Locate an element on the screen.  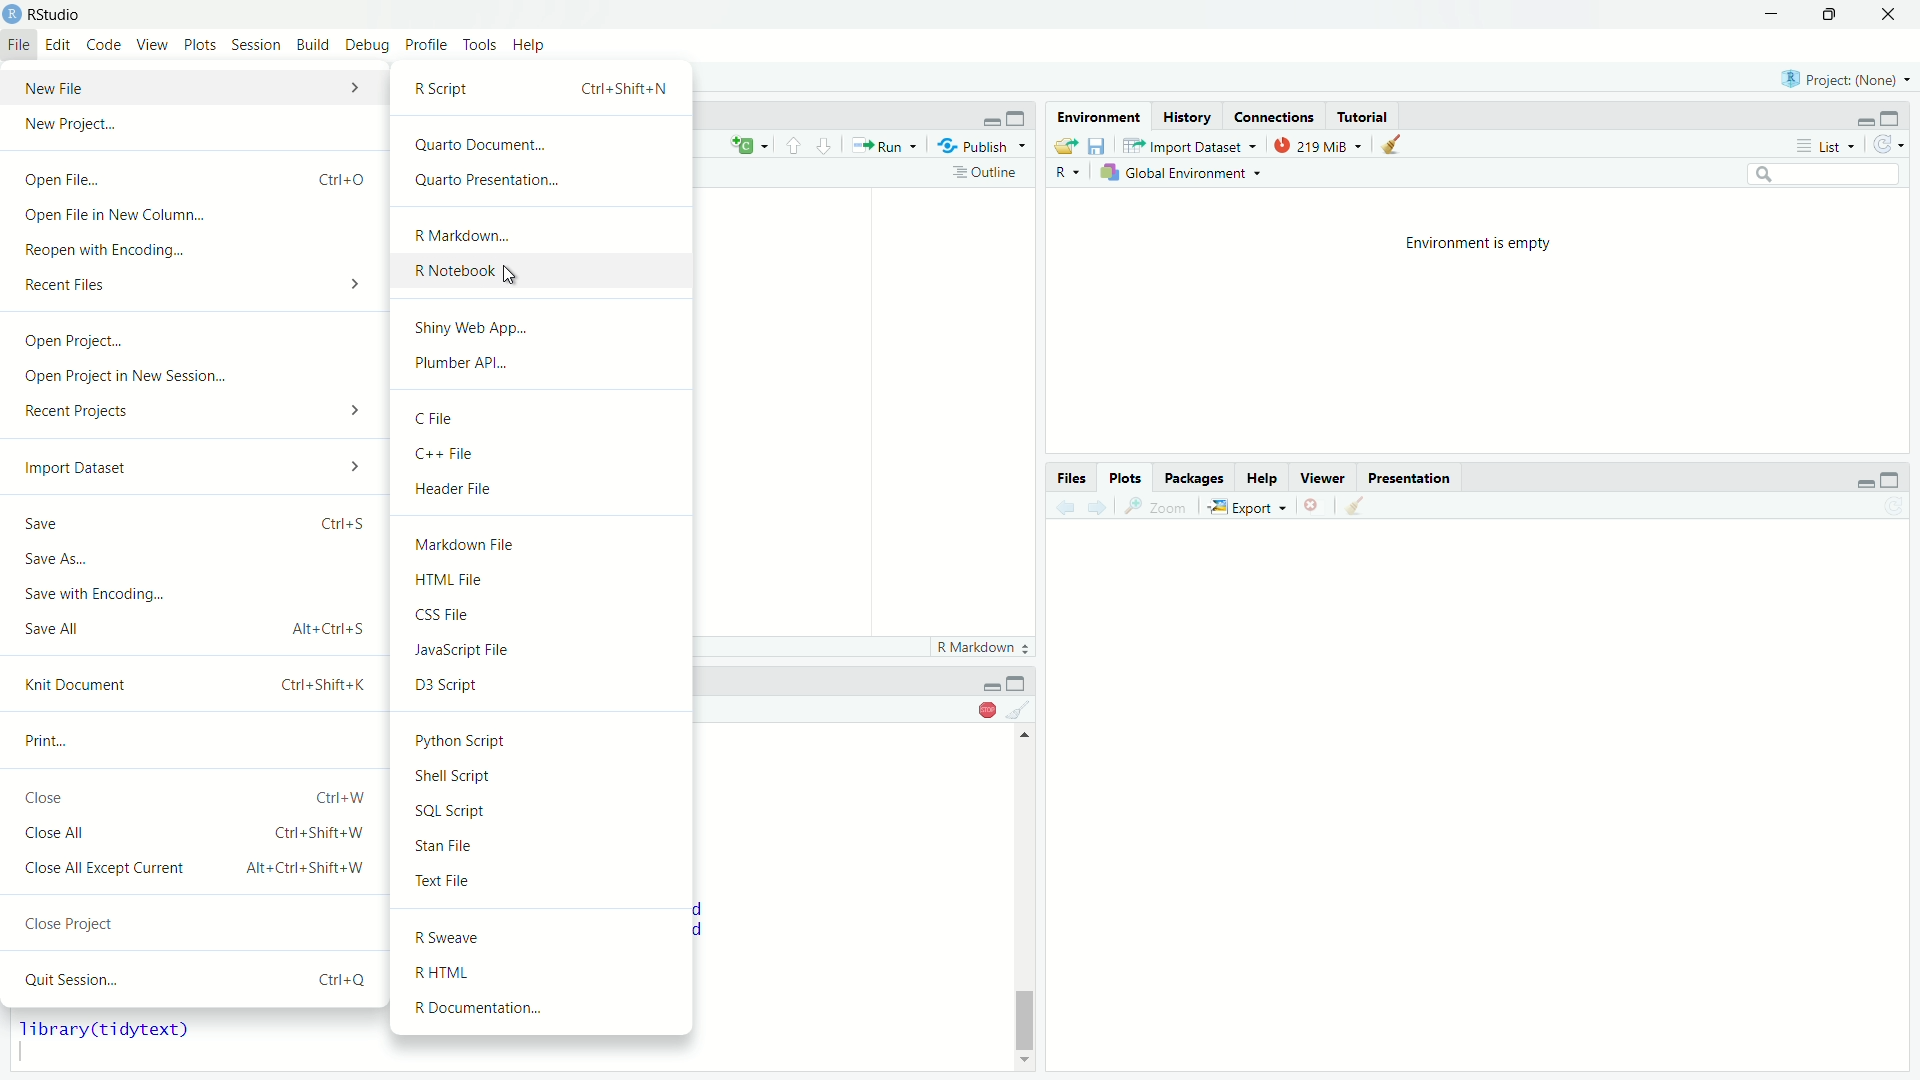
next plot is located at coordinates (1101, 508).